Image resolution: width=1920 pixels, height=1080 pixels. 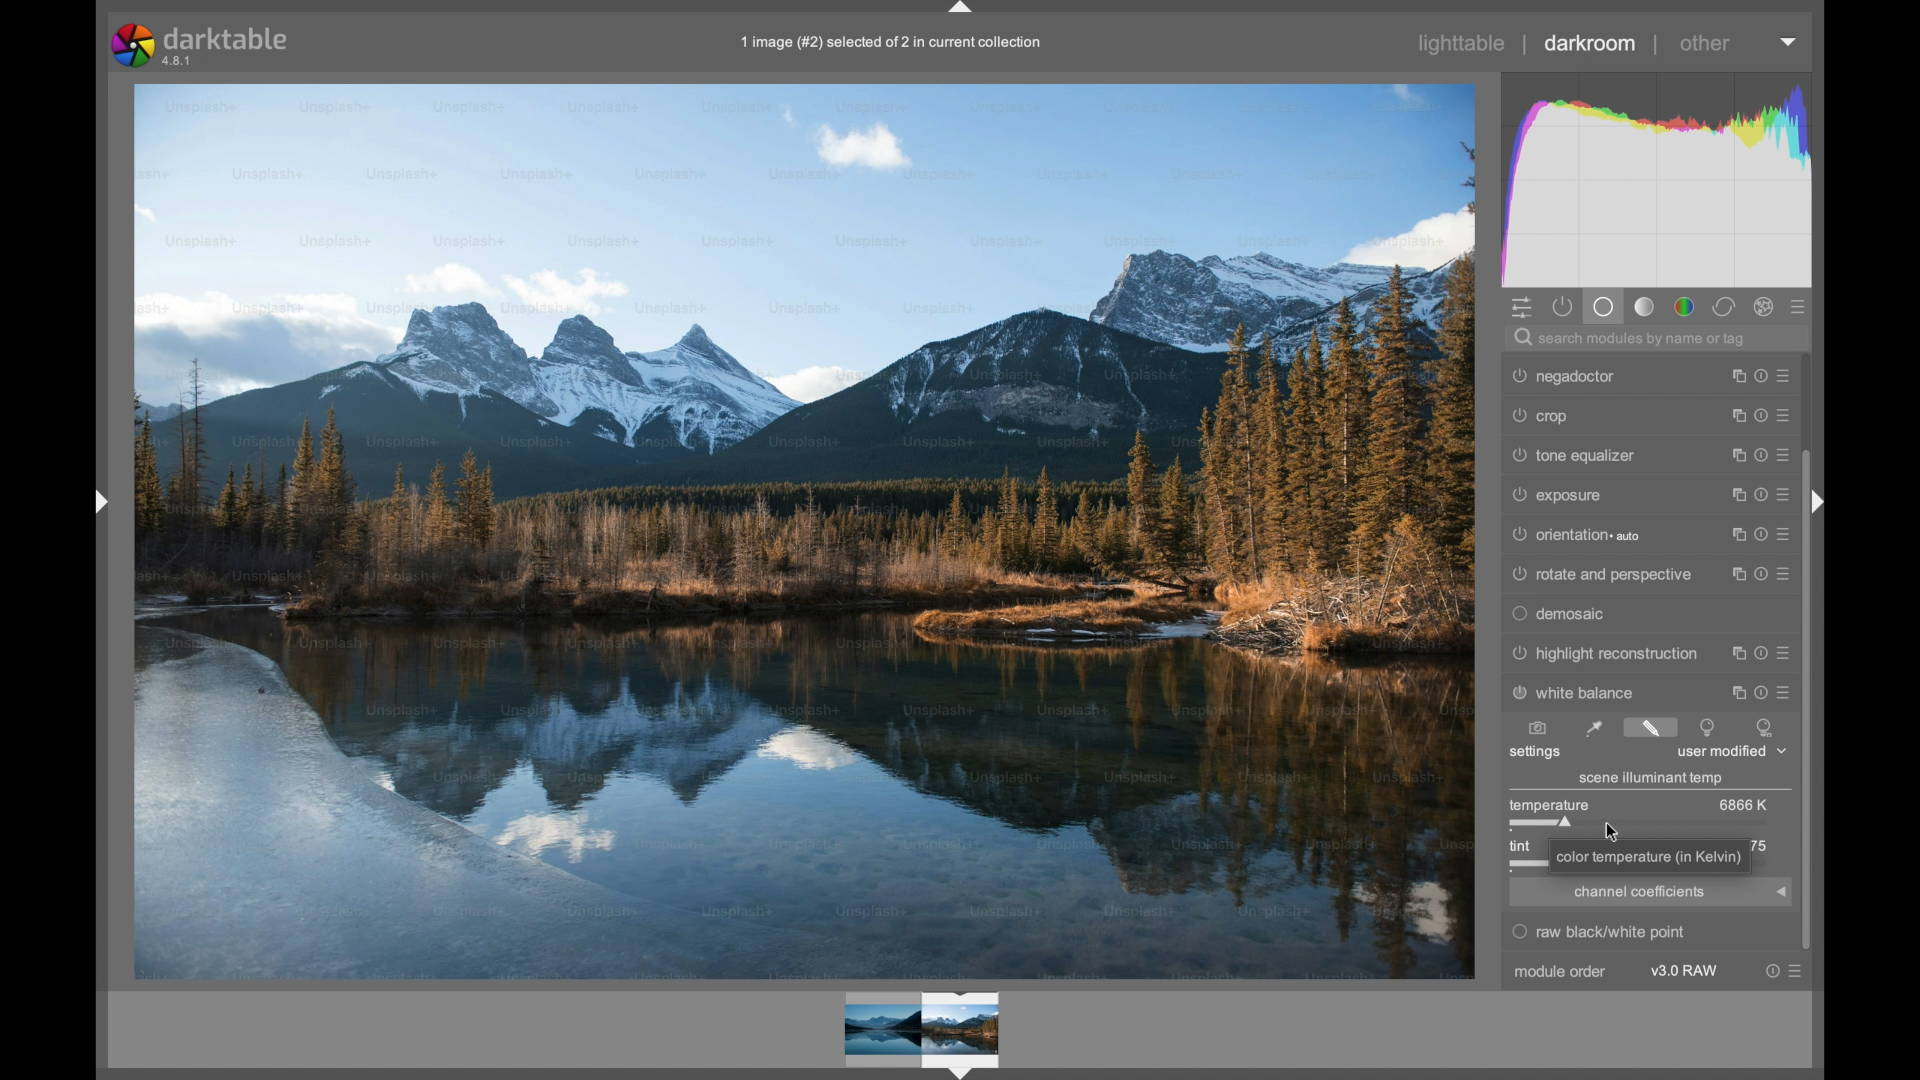 What do you see at coordinates (1612, 832) in the screenshot?
I see `Cursor` at bounding box center [1612, 832].